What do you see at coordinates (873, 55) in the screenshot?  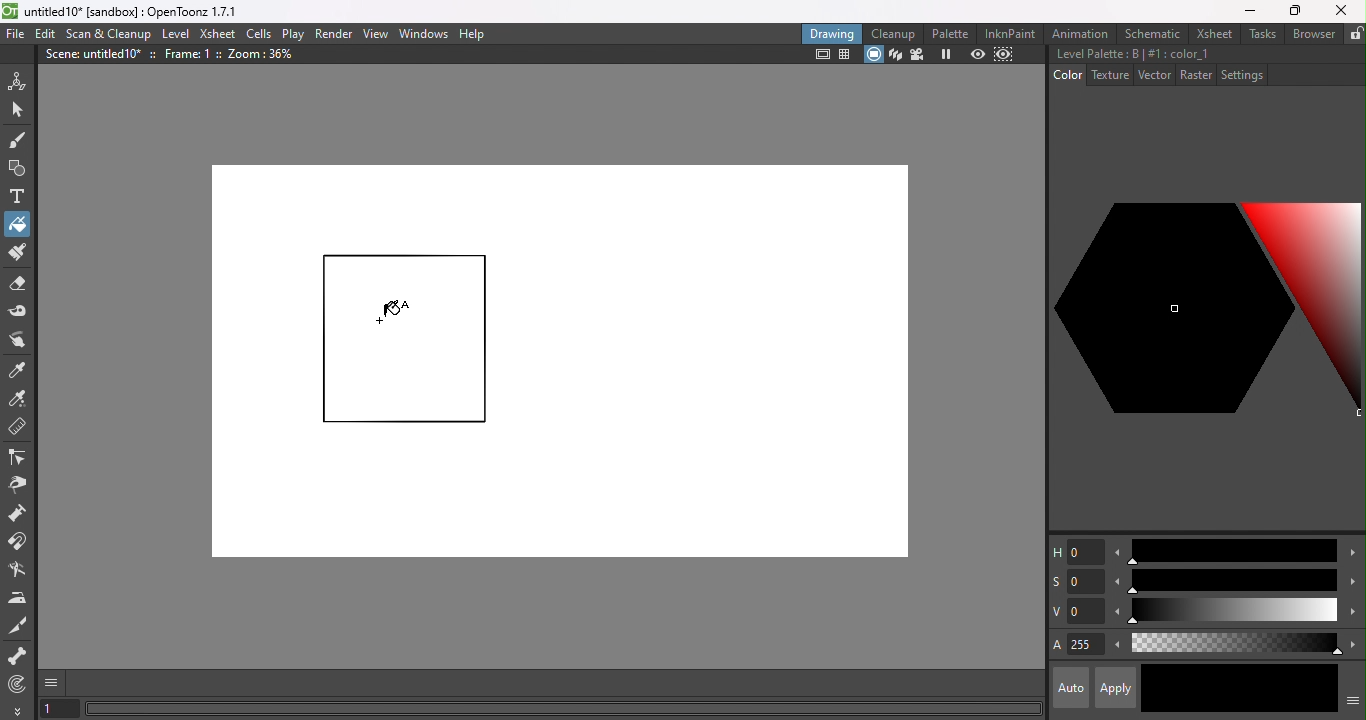 I see `Camera stand view` at bounding box center [873, 55].